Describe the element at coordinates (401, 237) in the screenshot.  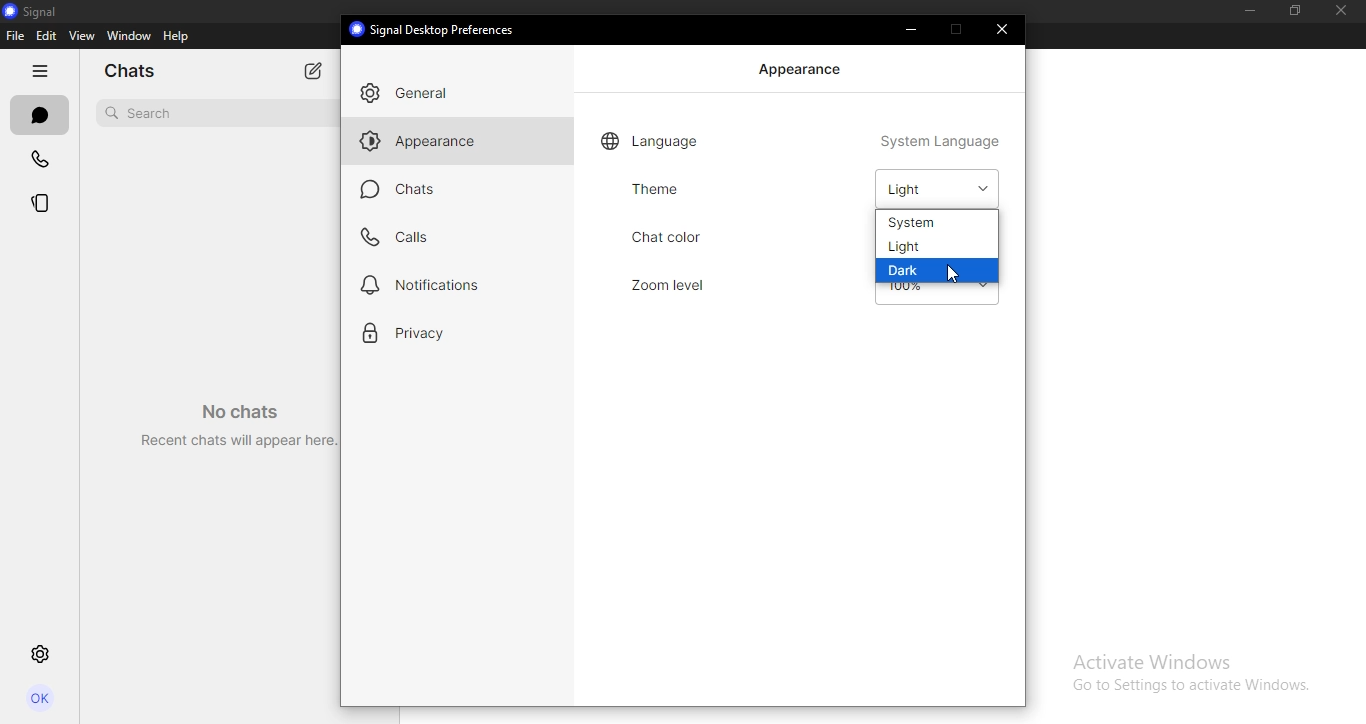
I see `calls` at that location.